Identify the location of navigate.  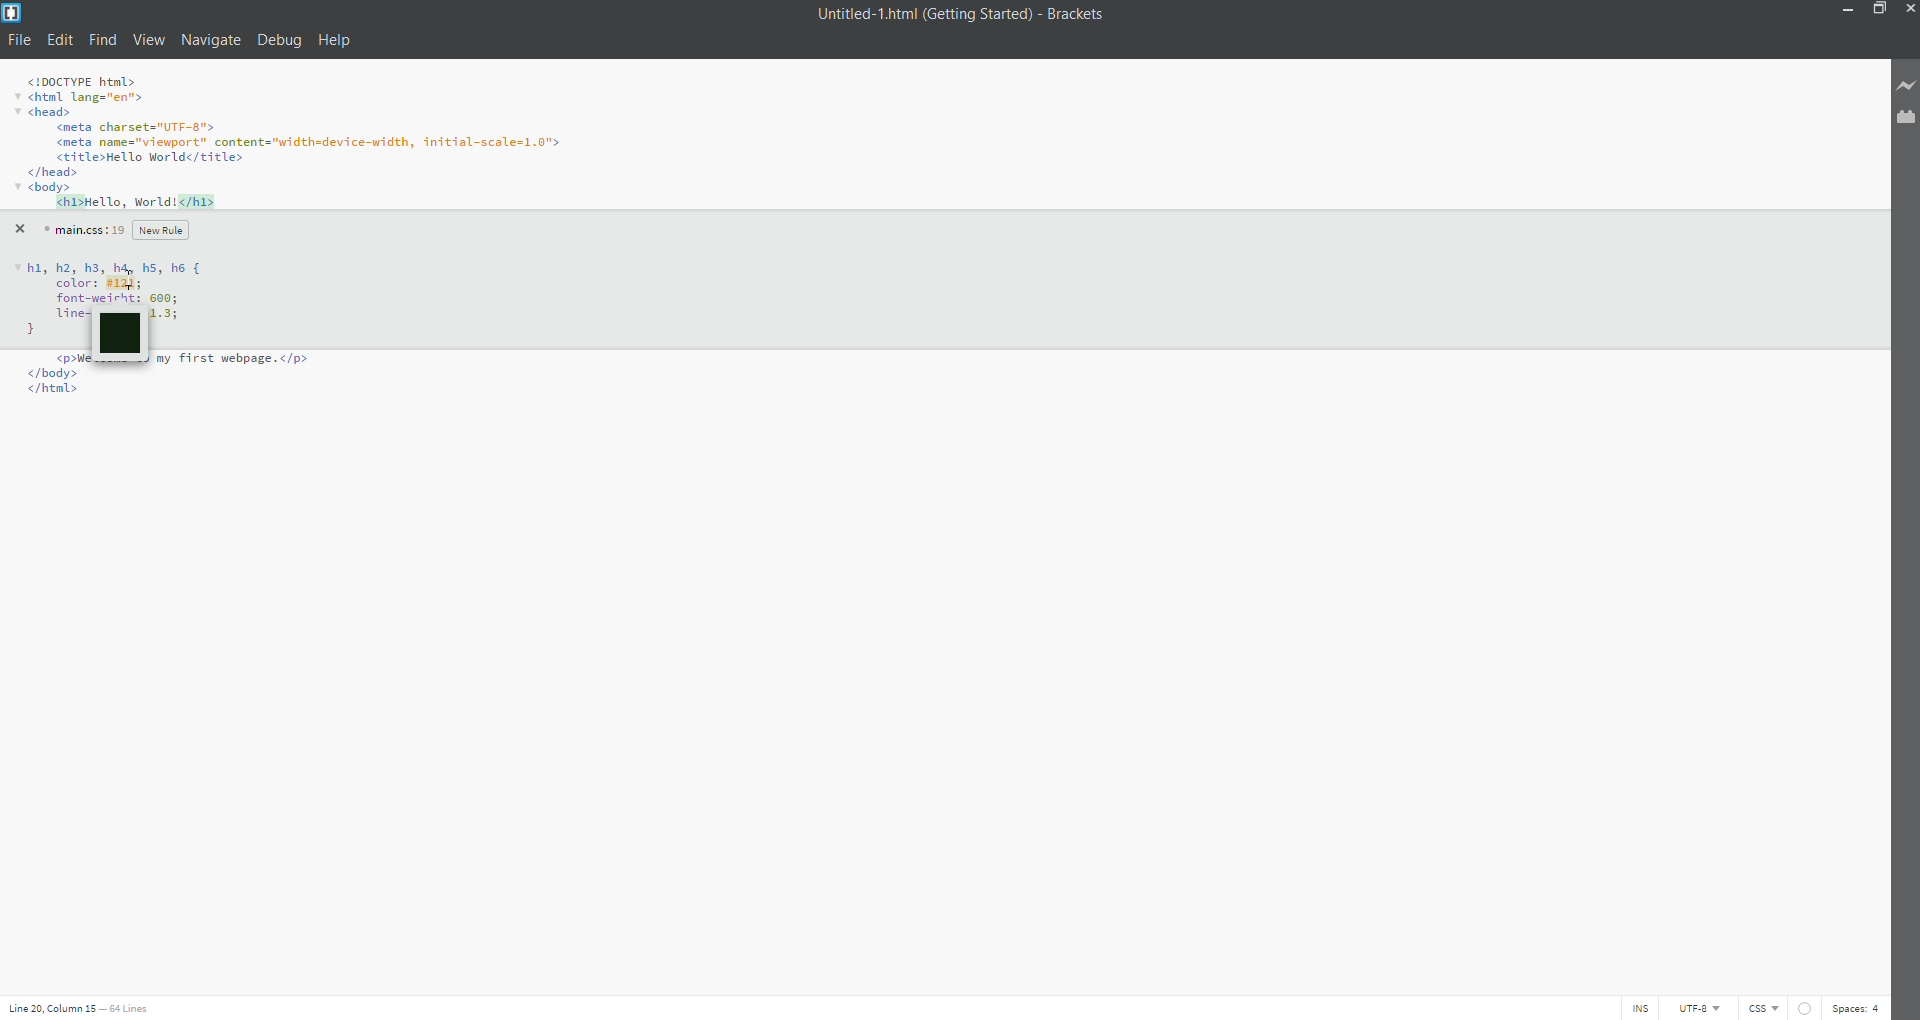
(211, 37).